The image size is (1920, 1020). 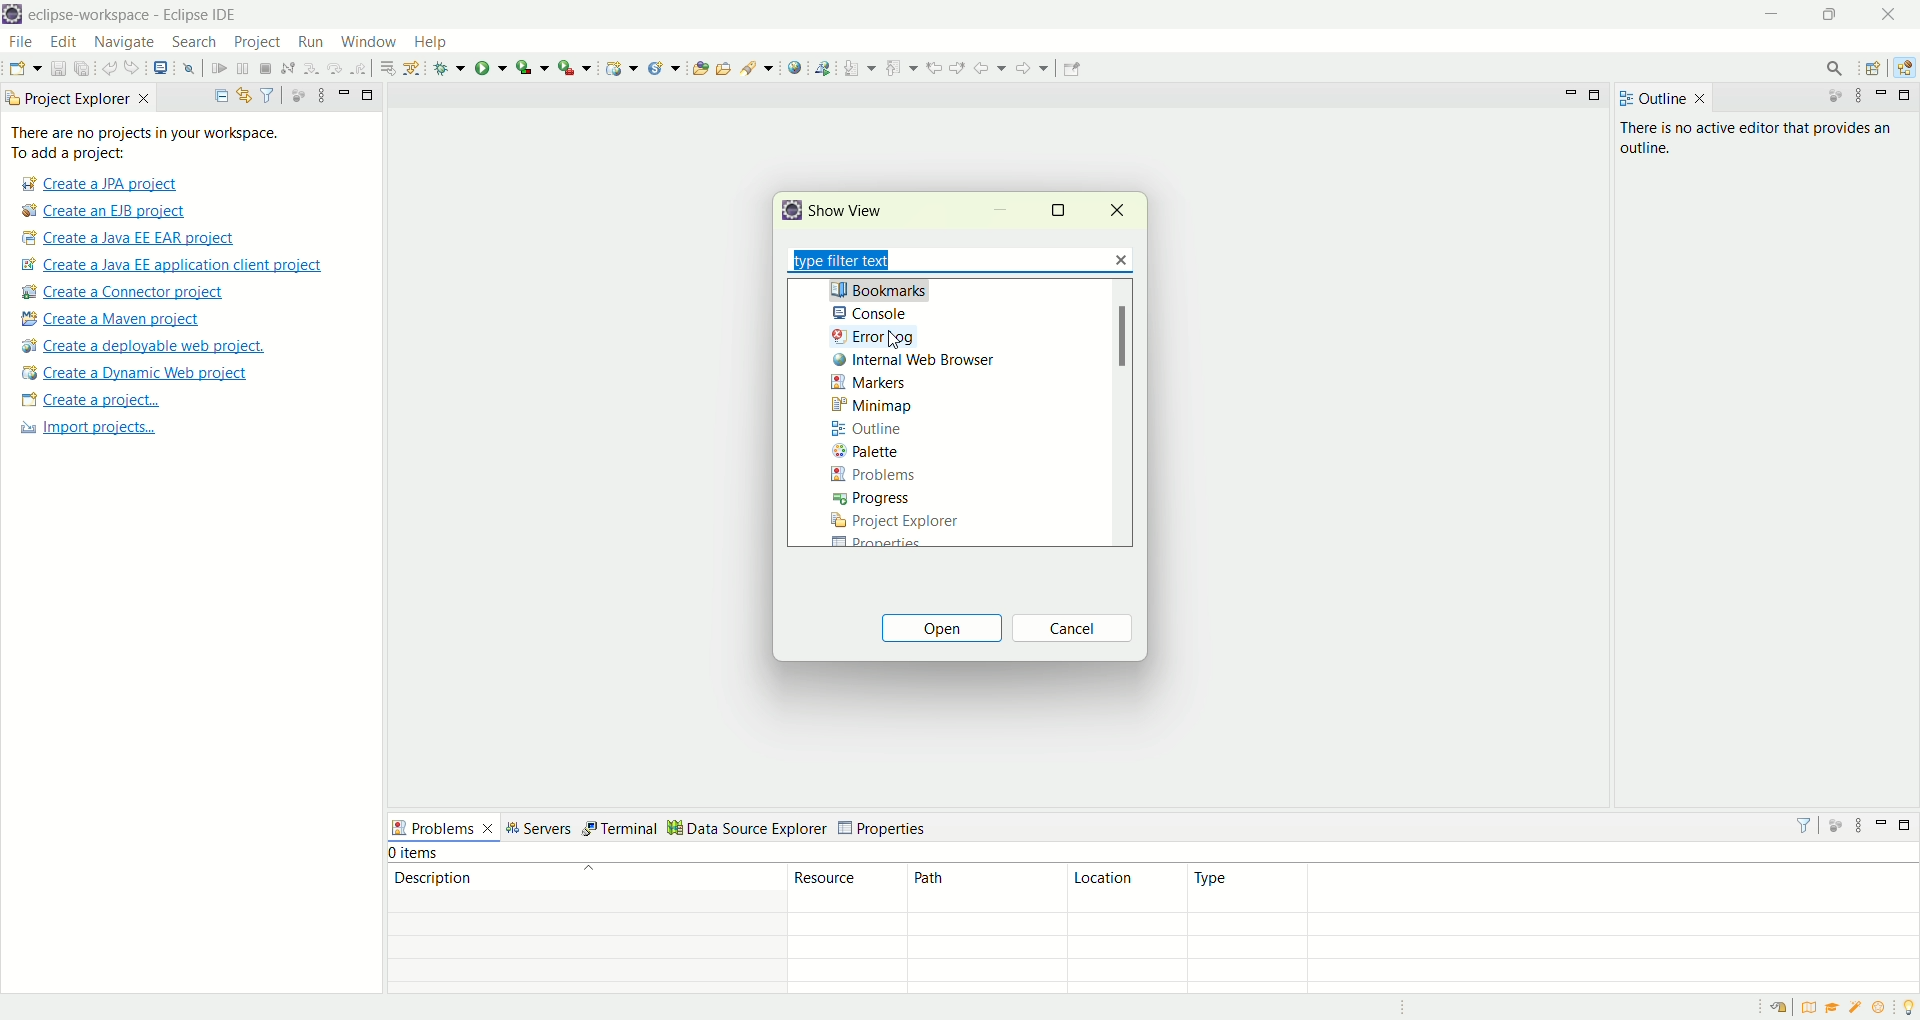 I want to click on cancel, so click(x=1073, y=629).